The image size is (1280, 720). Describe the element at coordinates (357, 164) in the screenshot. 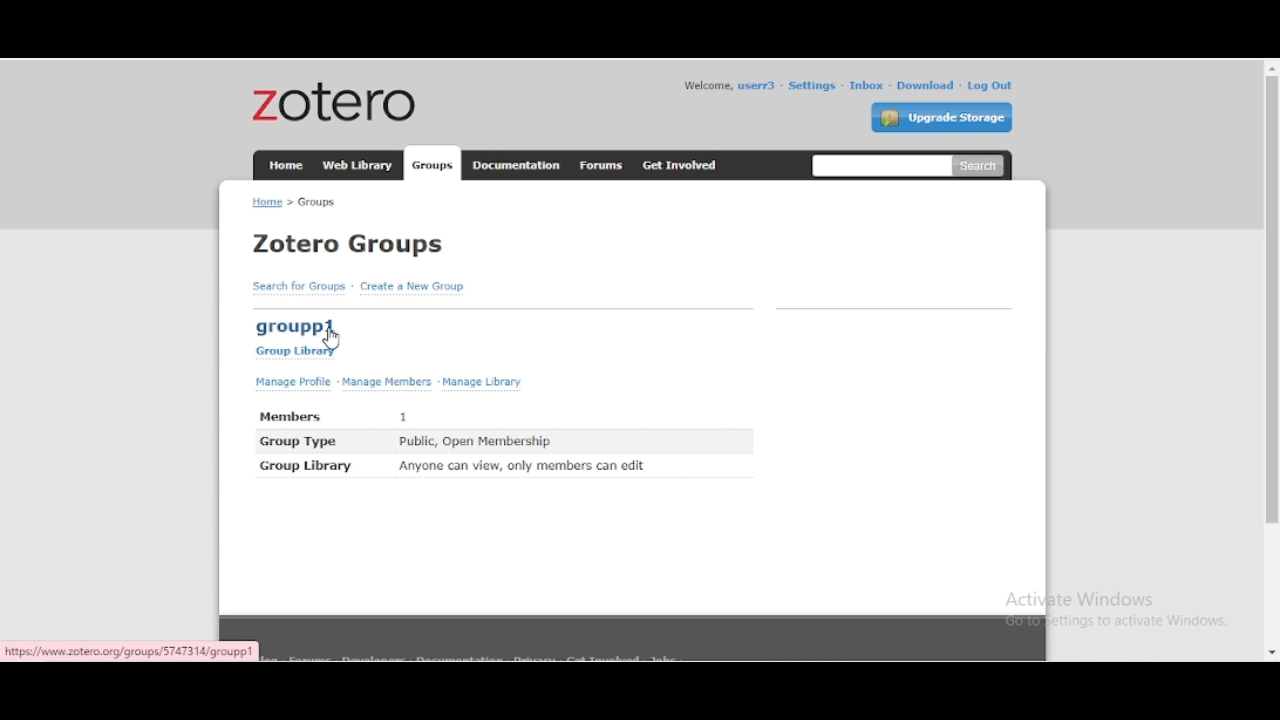

I see `web library` at that location.